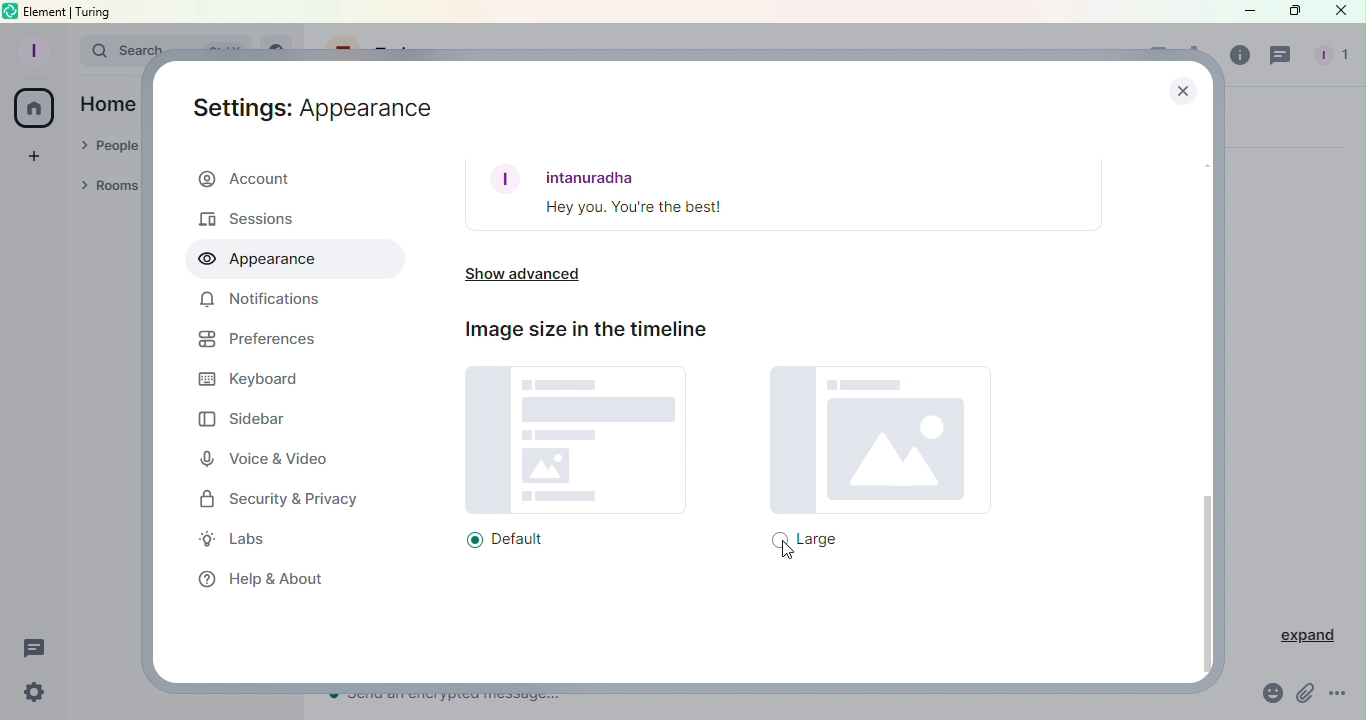  What do you see at coordinates (1235, 55) in the screenshot?
I see `Room info` at bounding box center [1235, 55].